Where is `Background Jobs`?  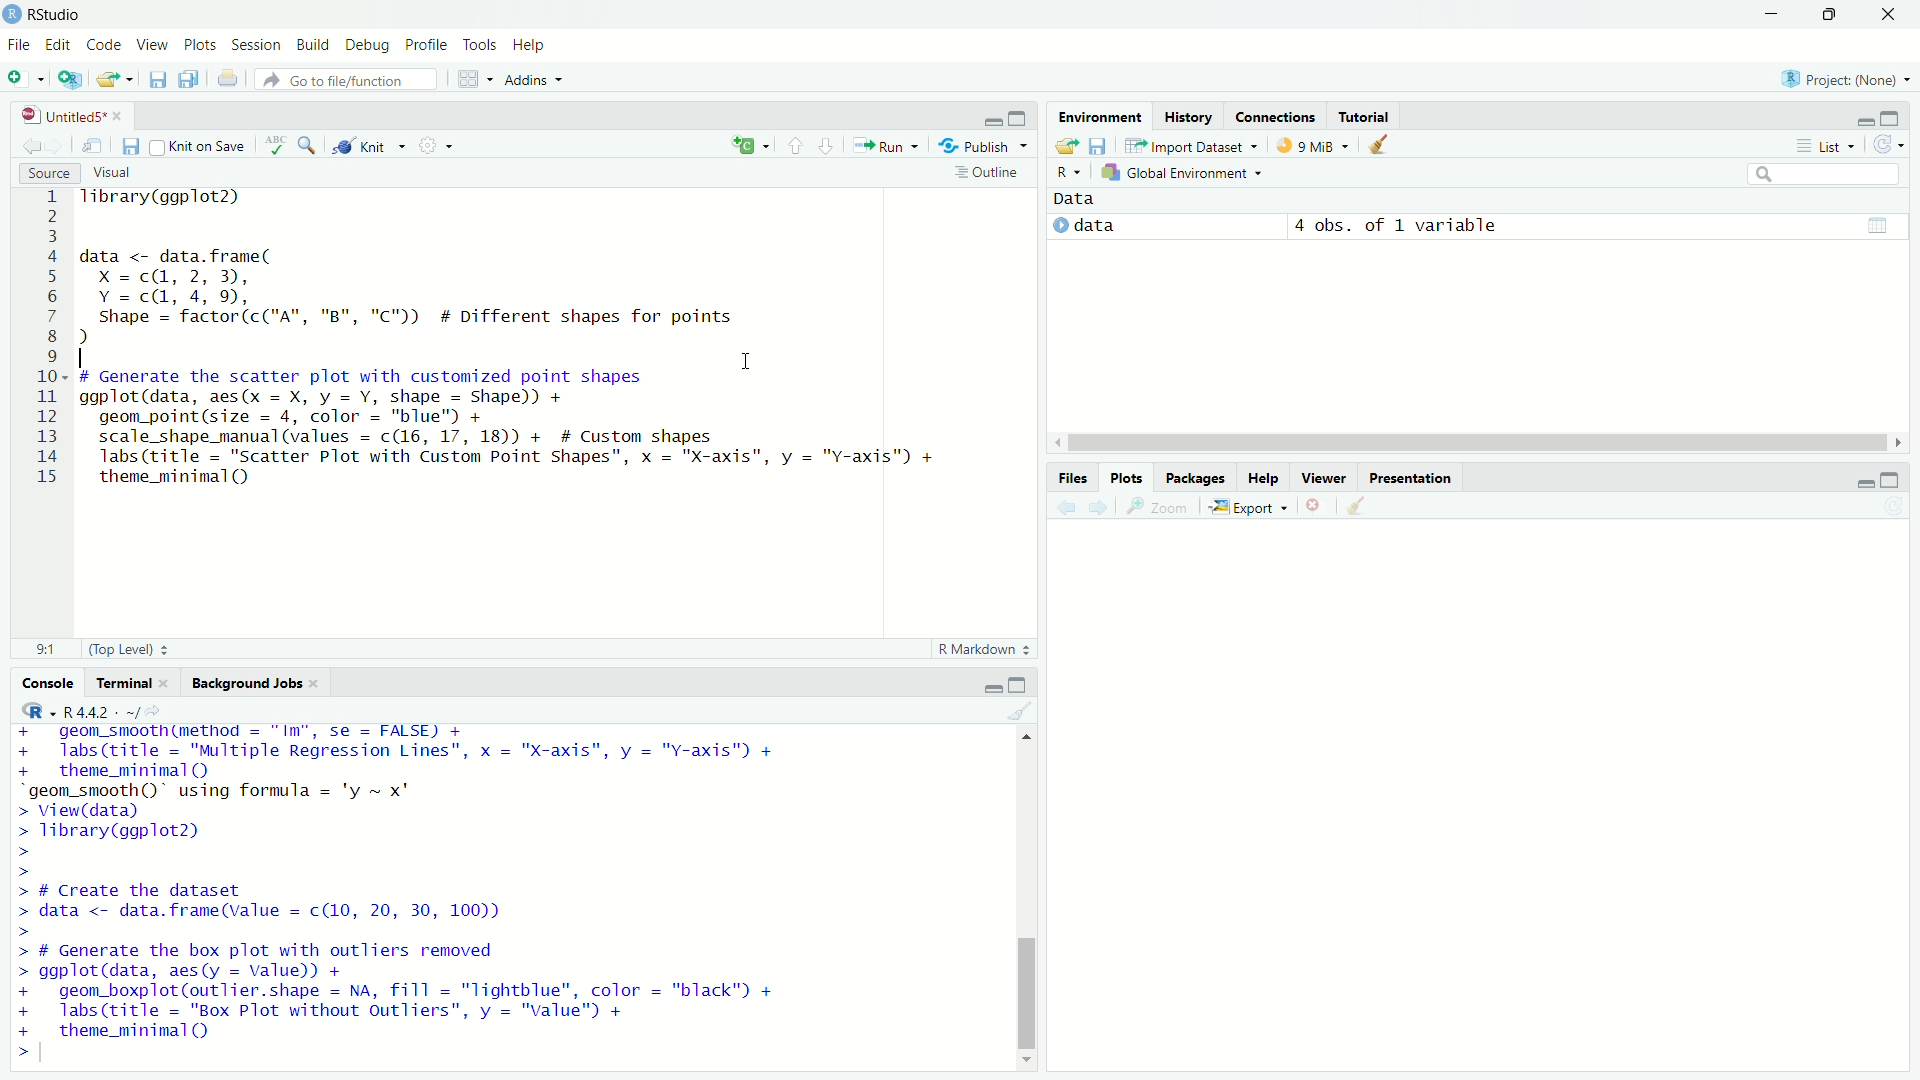 Background Jobs is located at coordinates (243, 682).